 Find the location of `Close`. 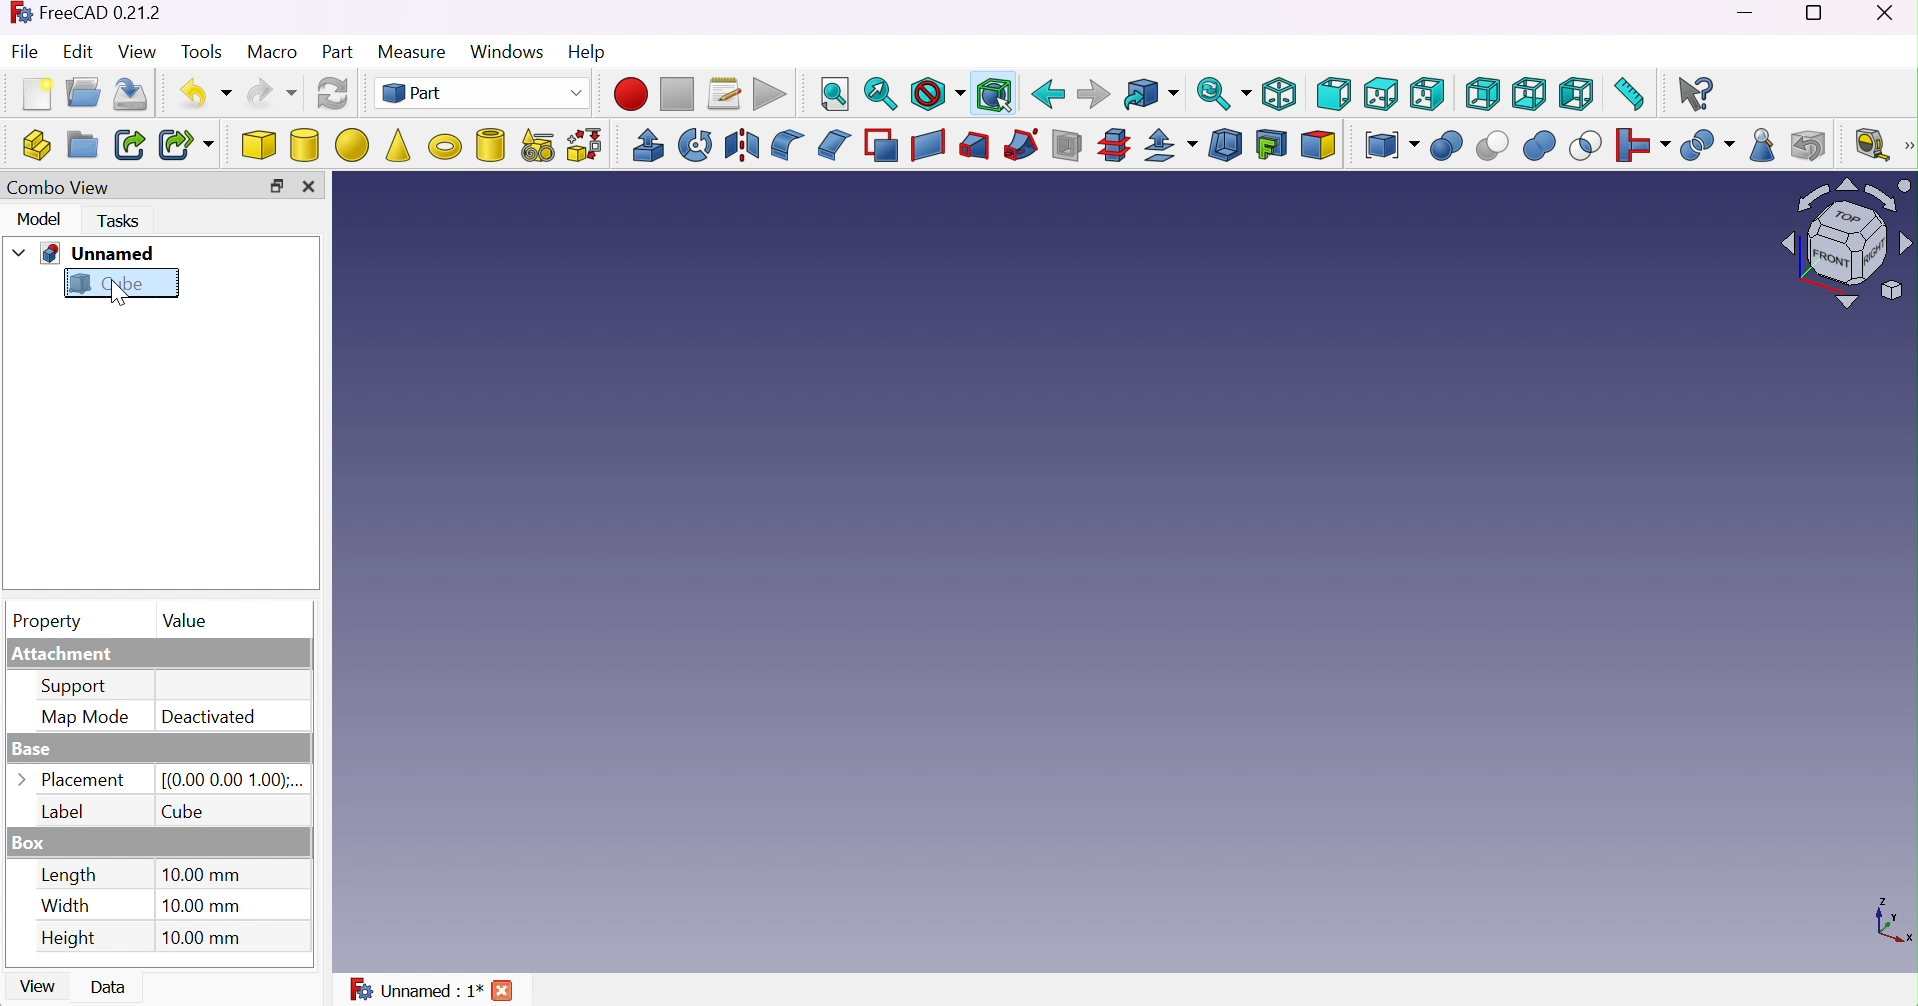

Close is located at coordinates (314, 188).